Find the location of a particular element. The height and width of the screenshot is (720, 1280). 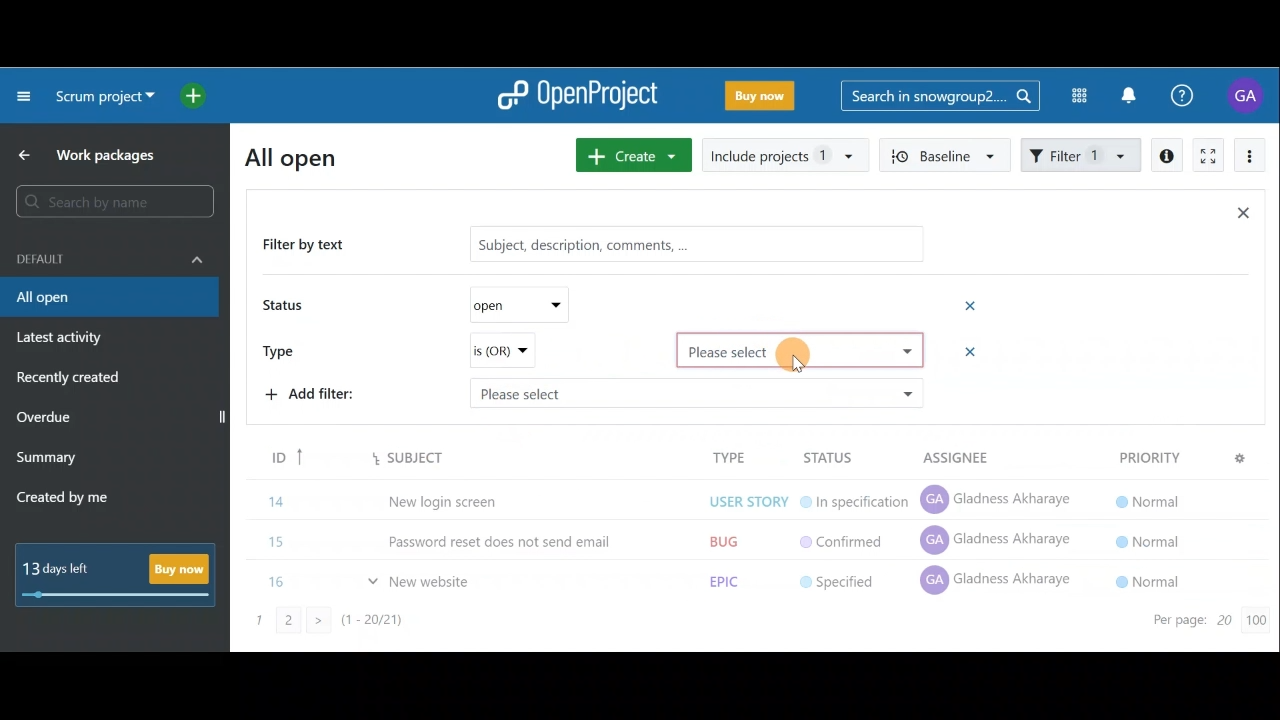

Created by me is located at coordinates (74, 500).